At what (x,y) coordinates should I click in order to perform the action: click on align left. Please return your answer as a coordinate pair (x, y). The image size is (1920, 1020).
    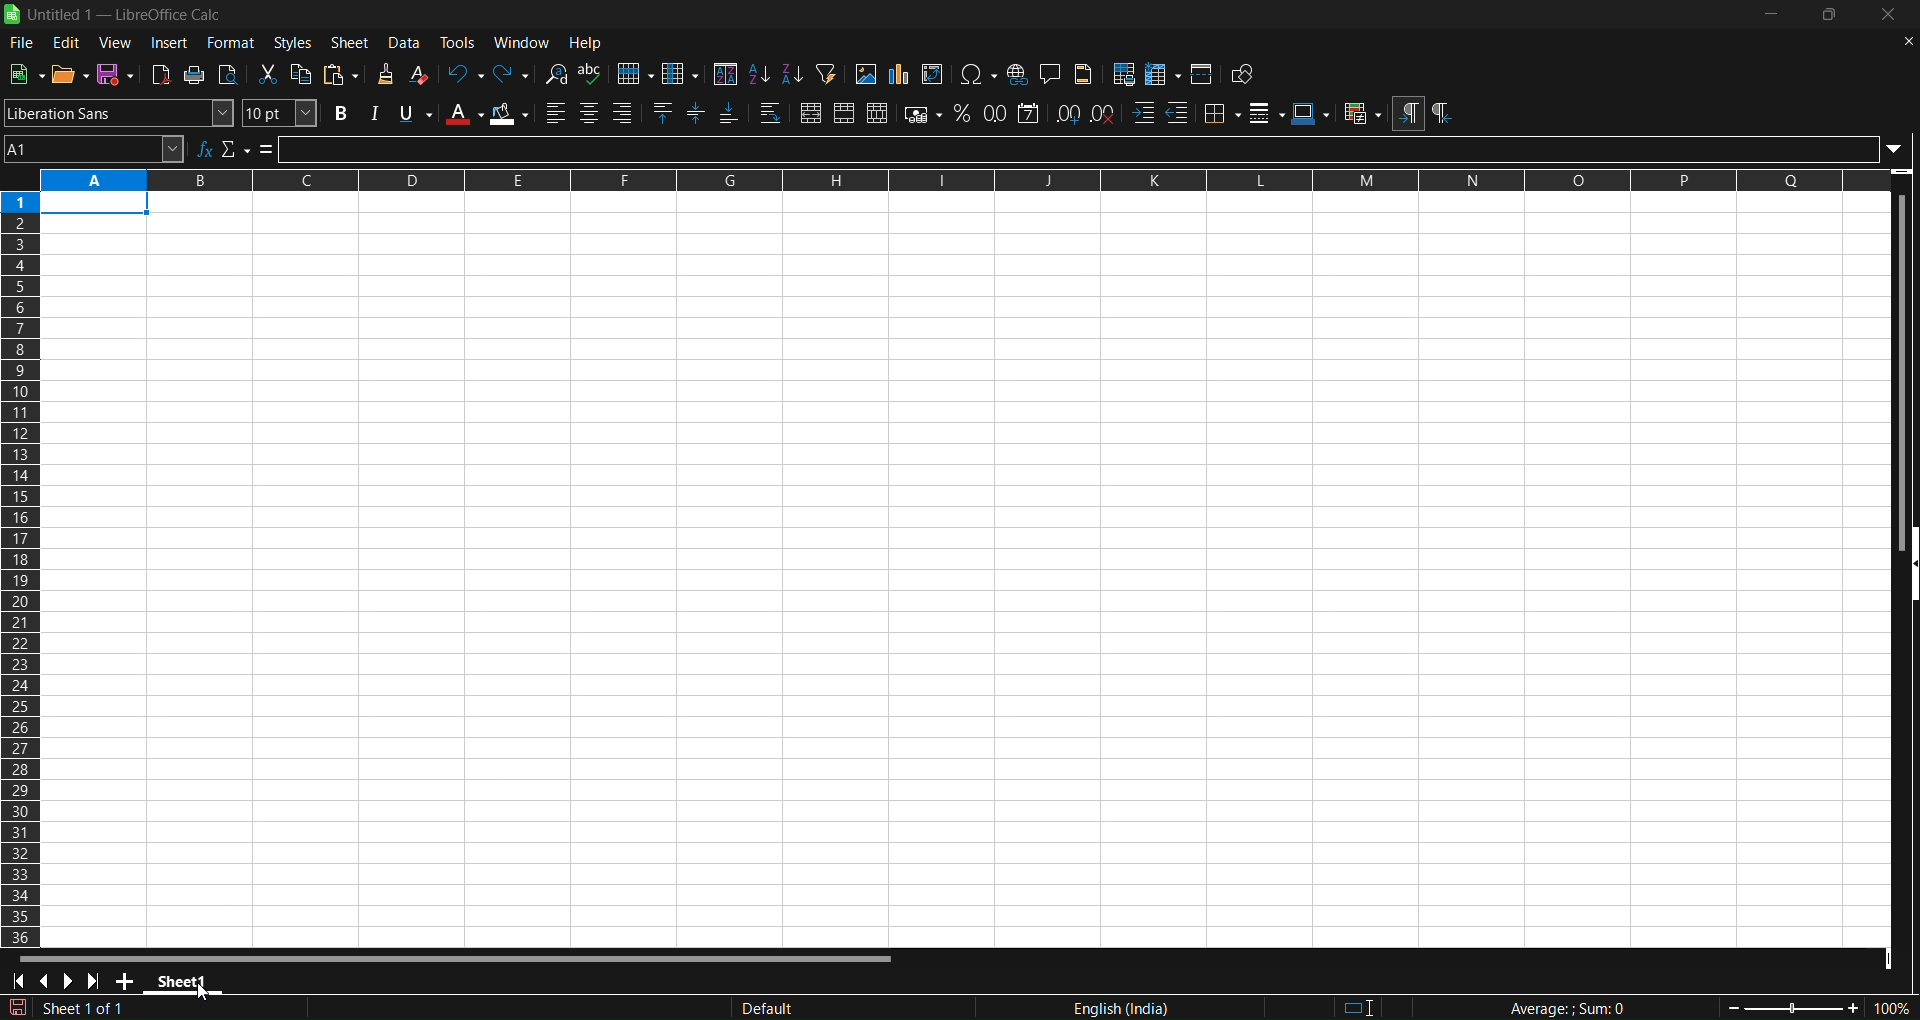
    Looking at the image, I should click on (556, 113).